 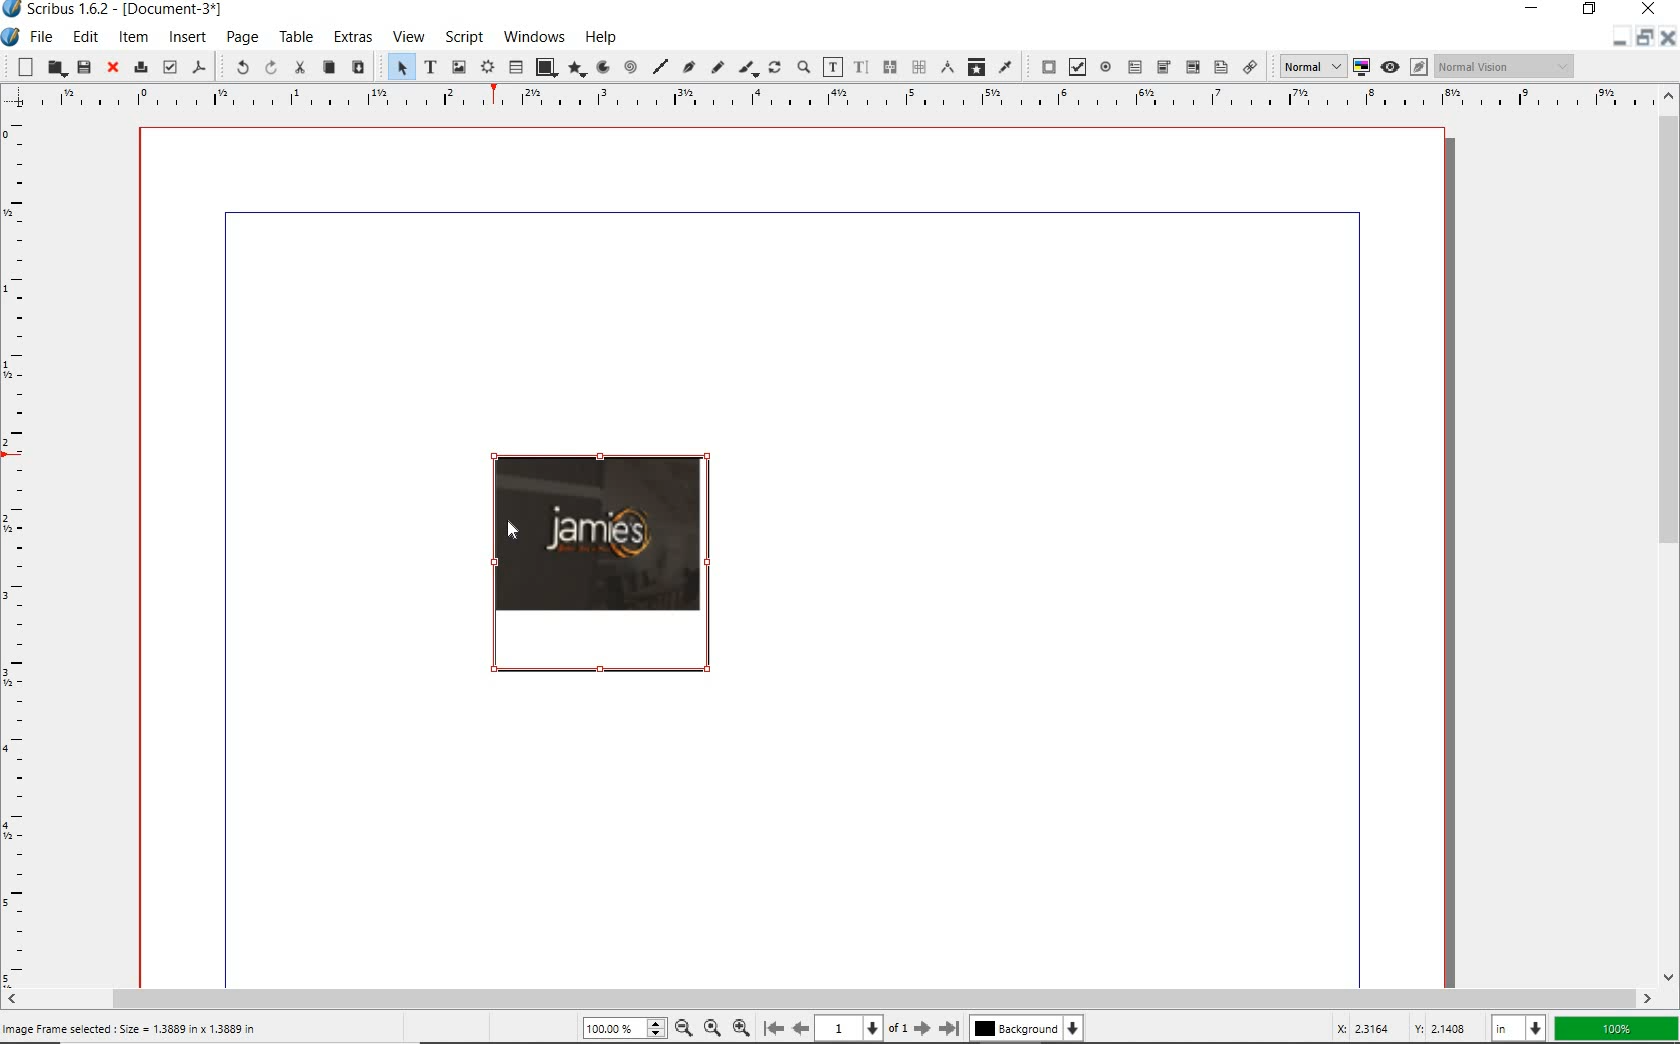 I want to click on close, so click(x=114, y=67).